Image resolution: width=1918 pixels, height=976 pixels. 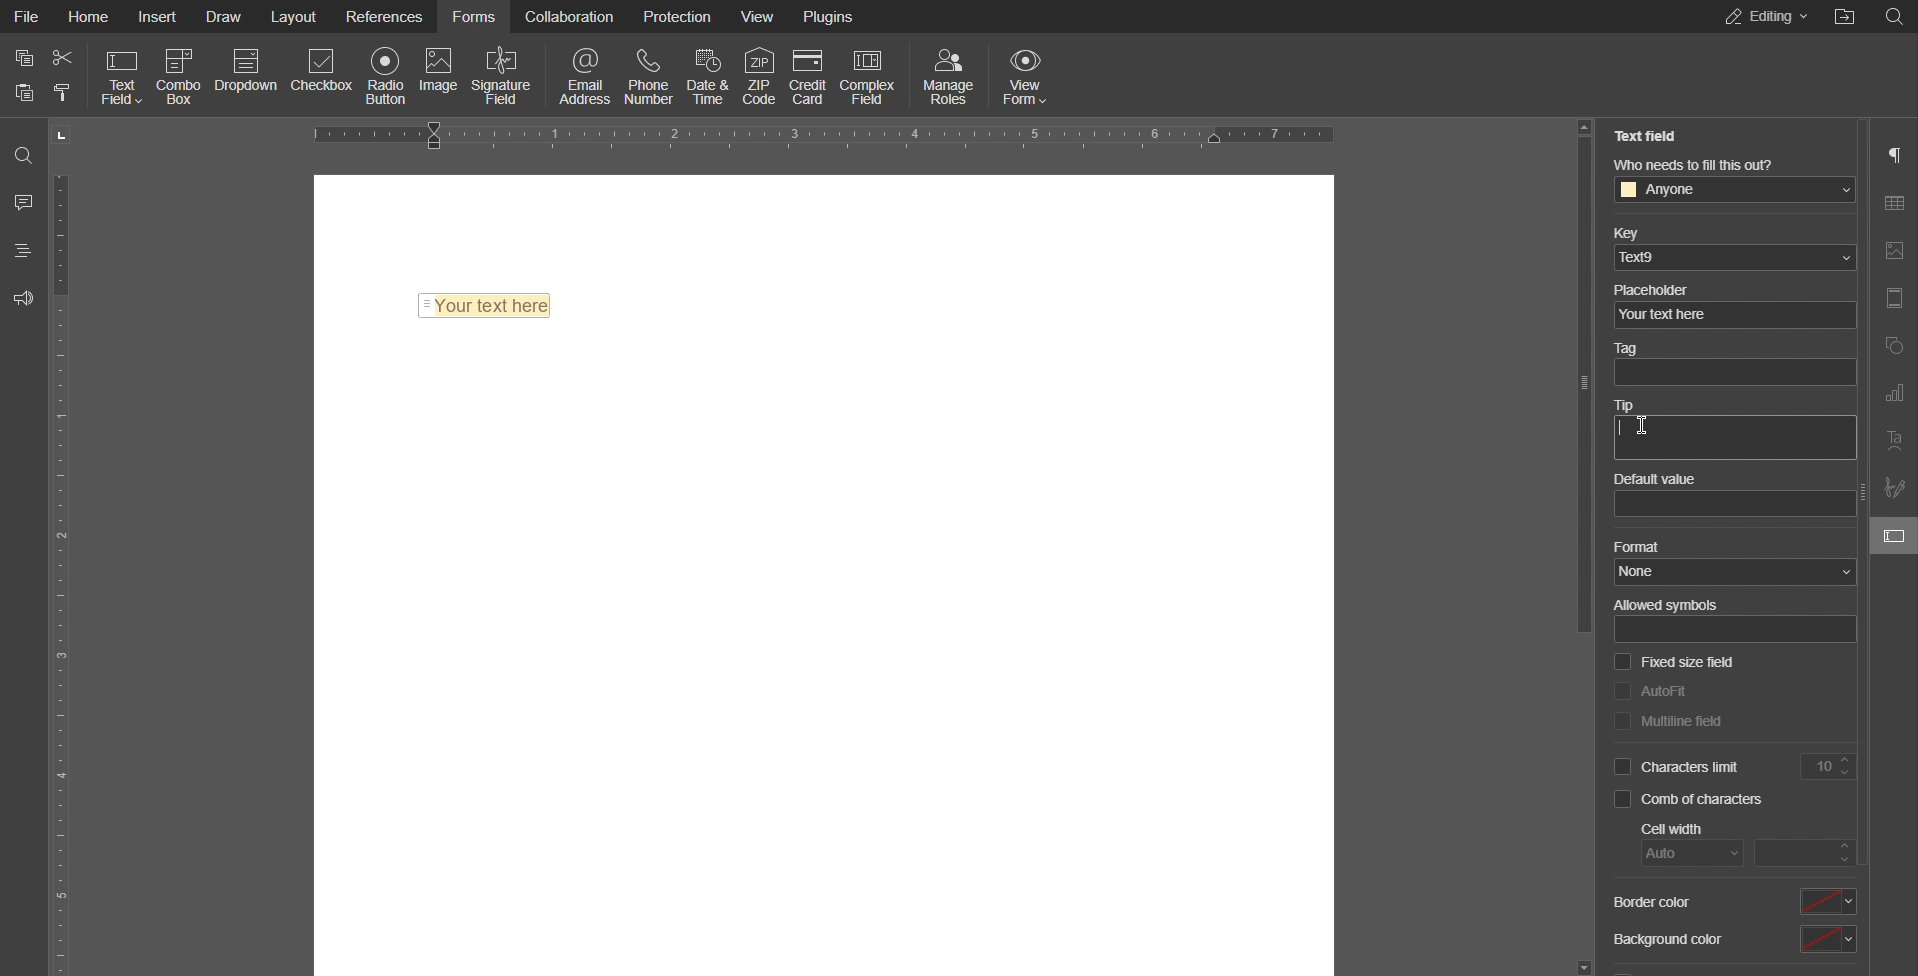 I want to click on Credit Card, so click(x=809, y=74).